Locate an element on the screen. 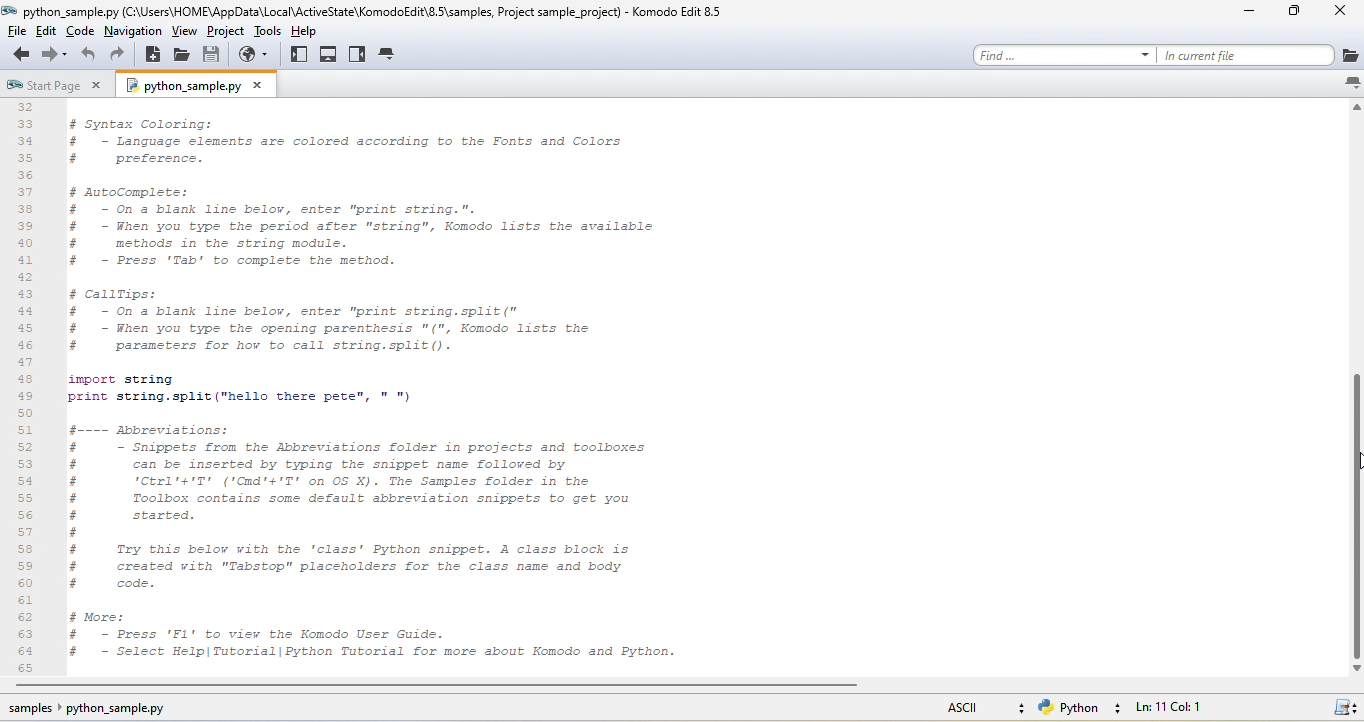 The height and width of the screenshot is (722, 1364). bar moved is located at coordinates (1355, 516).